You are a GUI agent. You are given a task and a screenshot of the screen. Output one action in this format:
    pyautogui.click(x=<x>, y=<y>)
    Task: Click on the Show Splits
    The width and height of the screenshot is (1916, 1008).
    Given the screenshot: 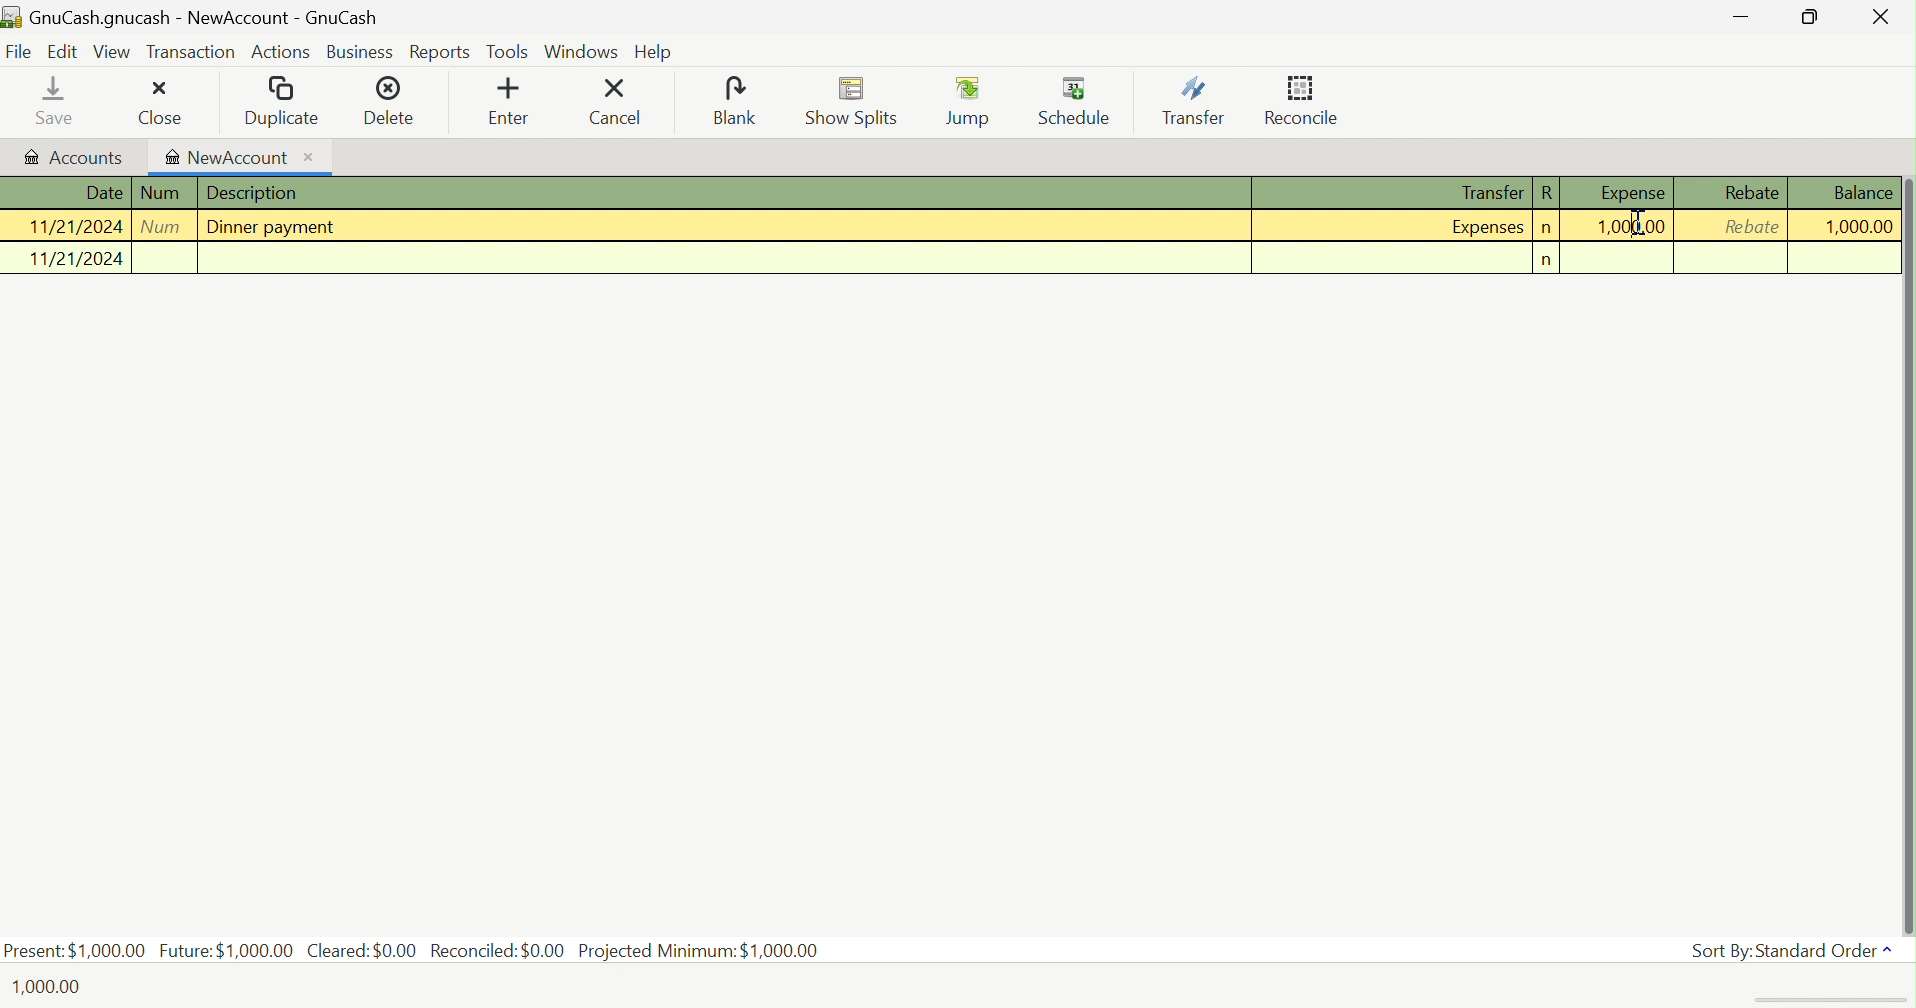 What is the action you would take?
    pyautogui.click(x=853, y=102)
    